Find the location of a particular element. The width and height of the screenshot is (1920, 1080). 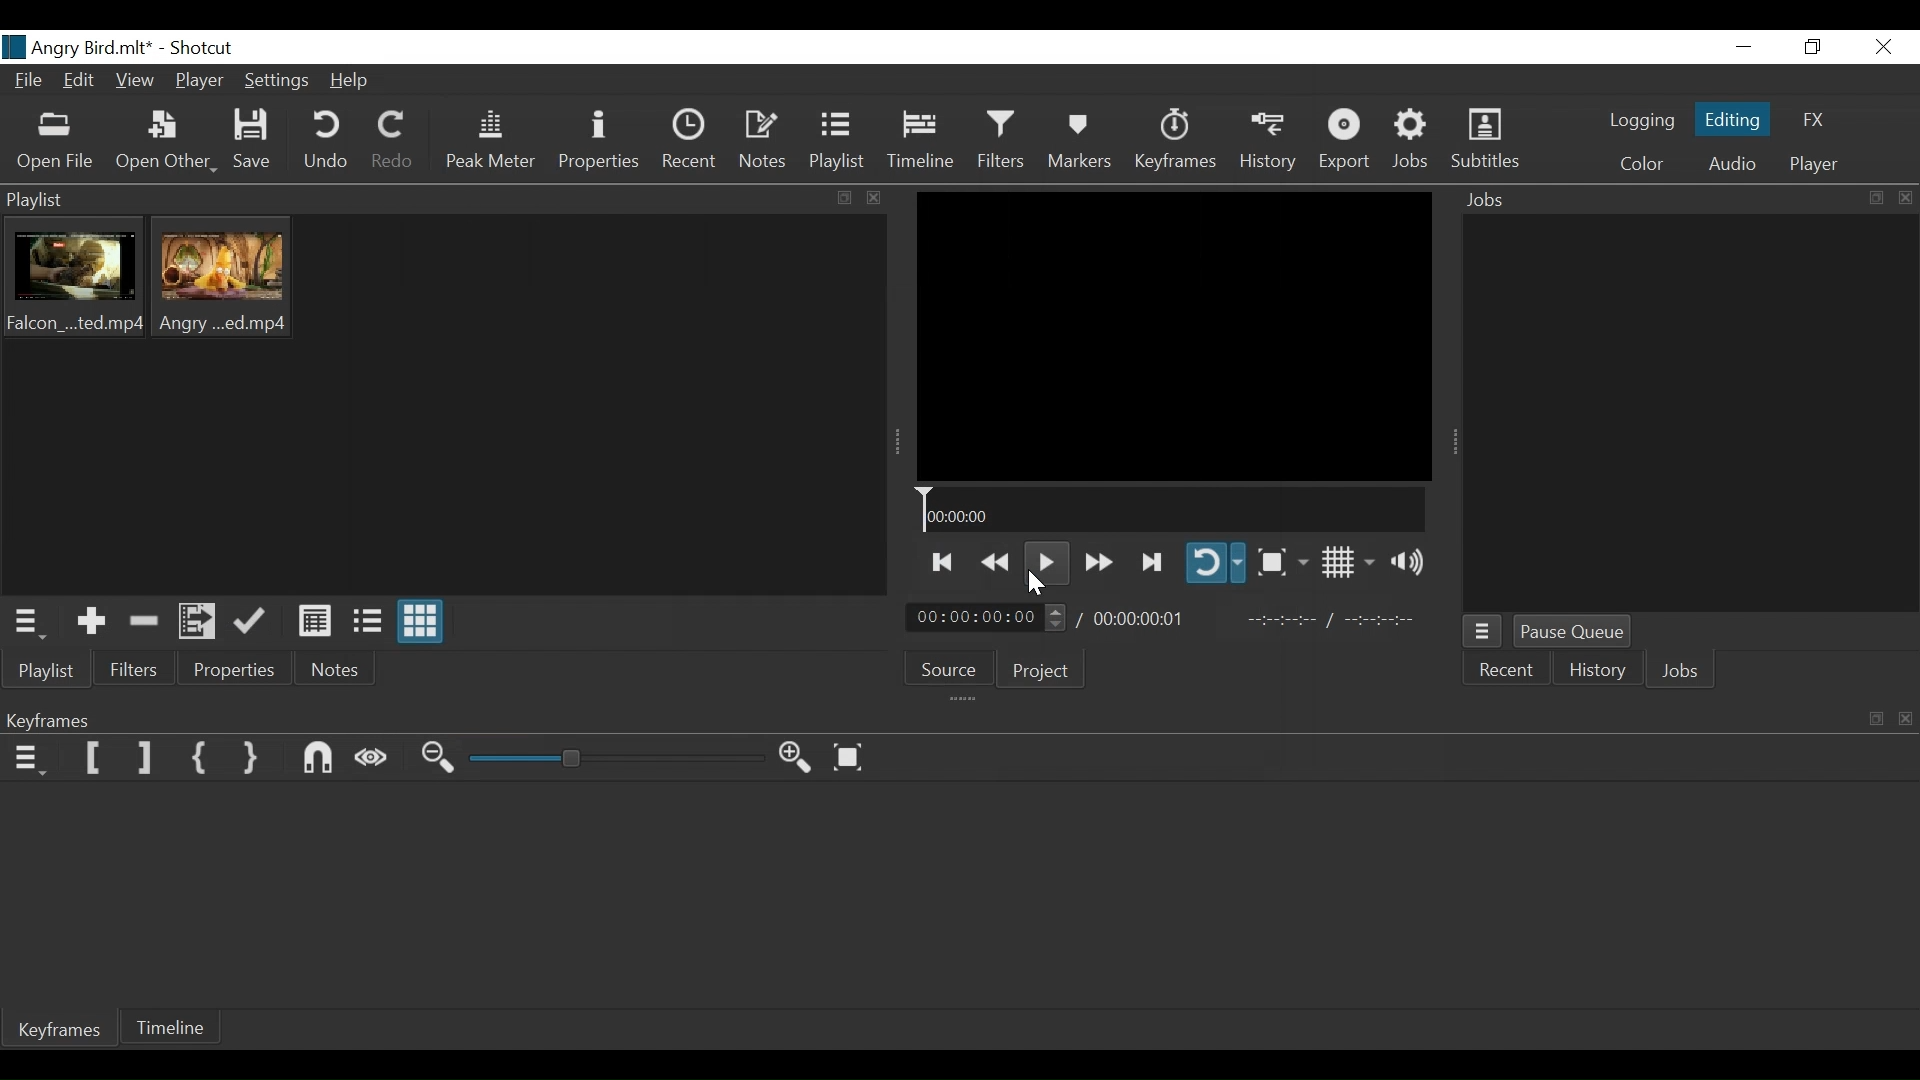

View as Files is located at coordinates (368, 625).